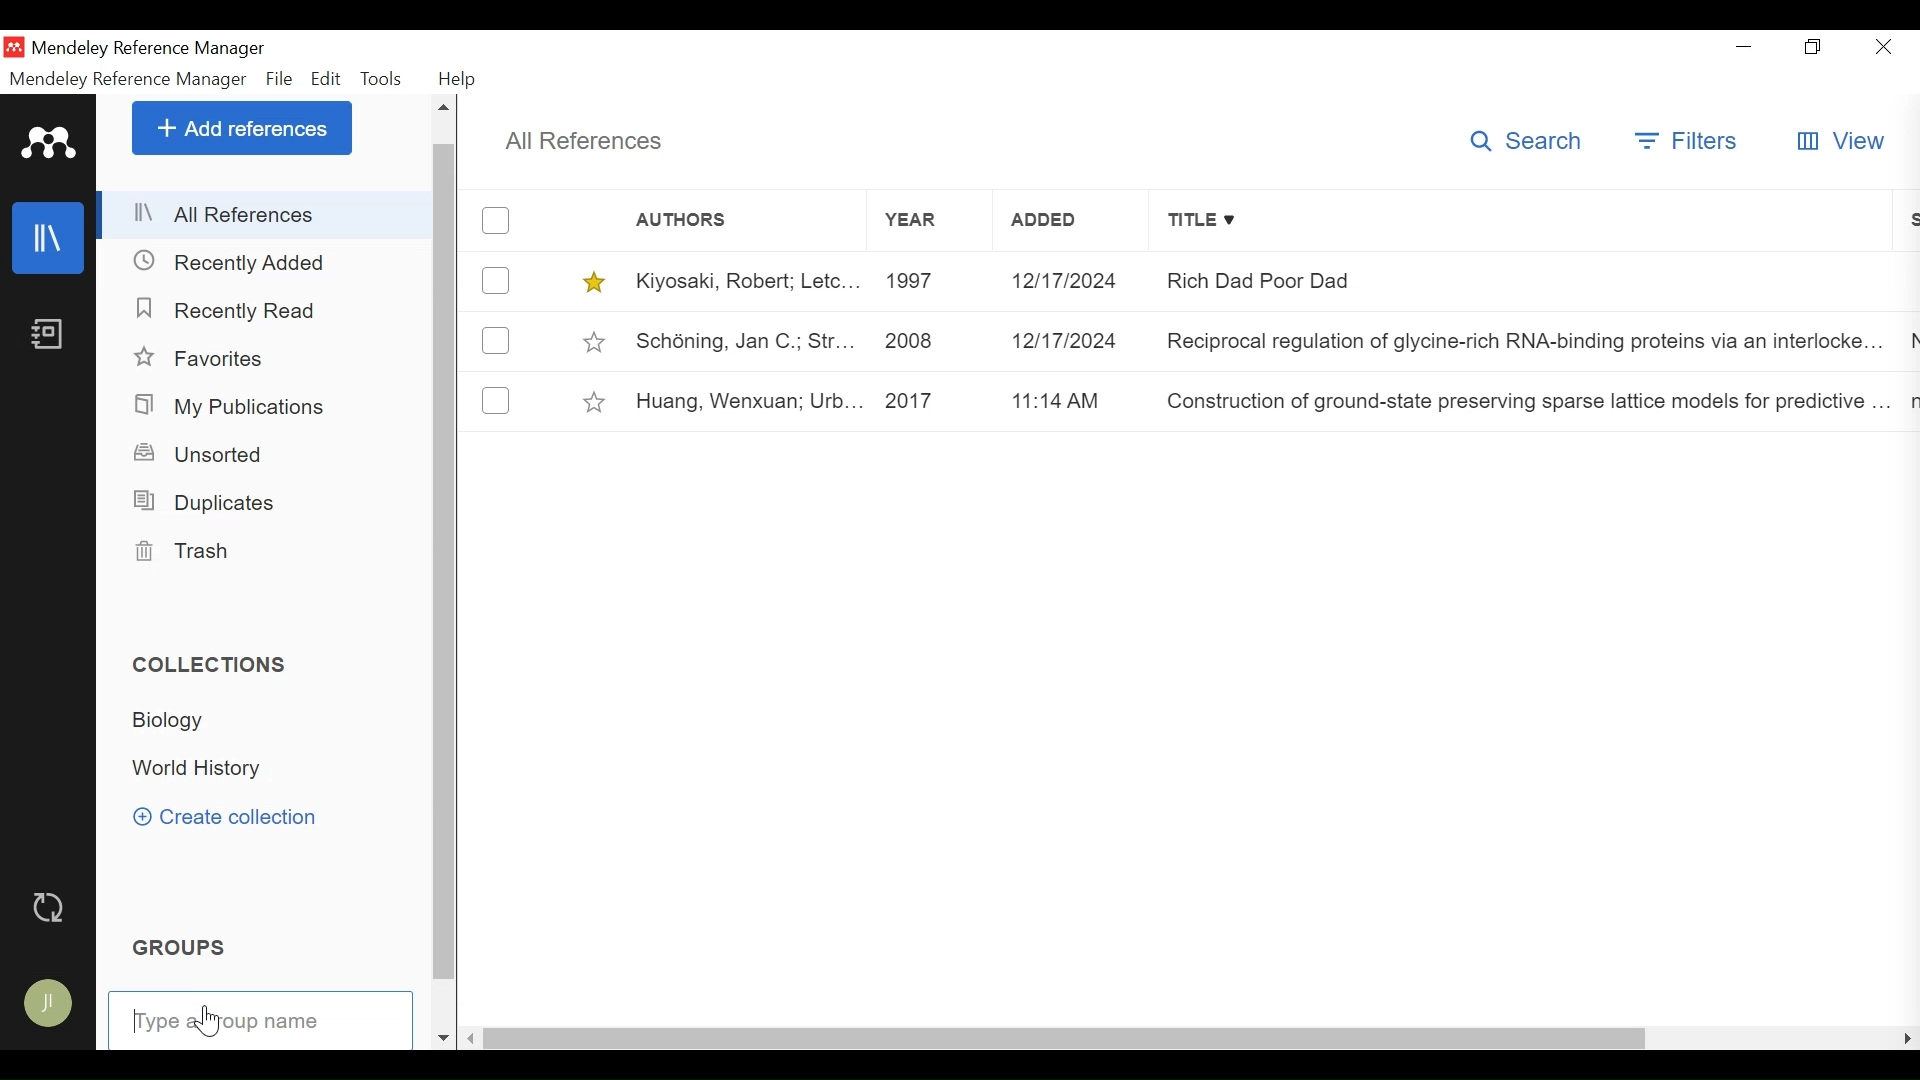  I want to click on Add References, so click(242, 127).